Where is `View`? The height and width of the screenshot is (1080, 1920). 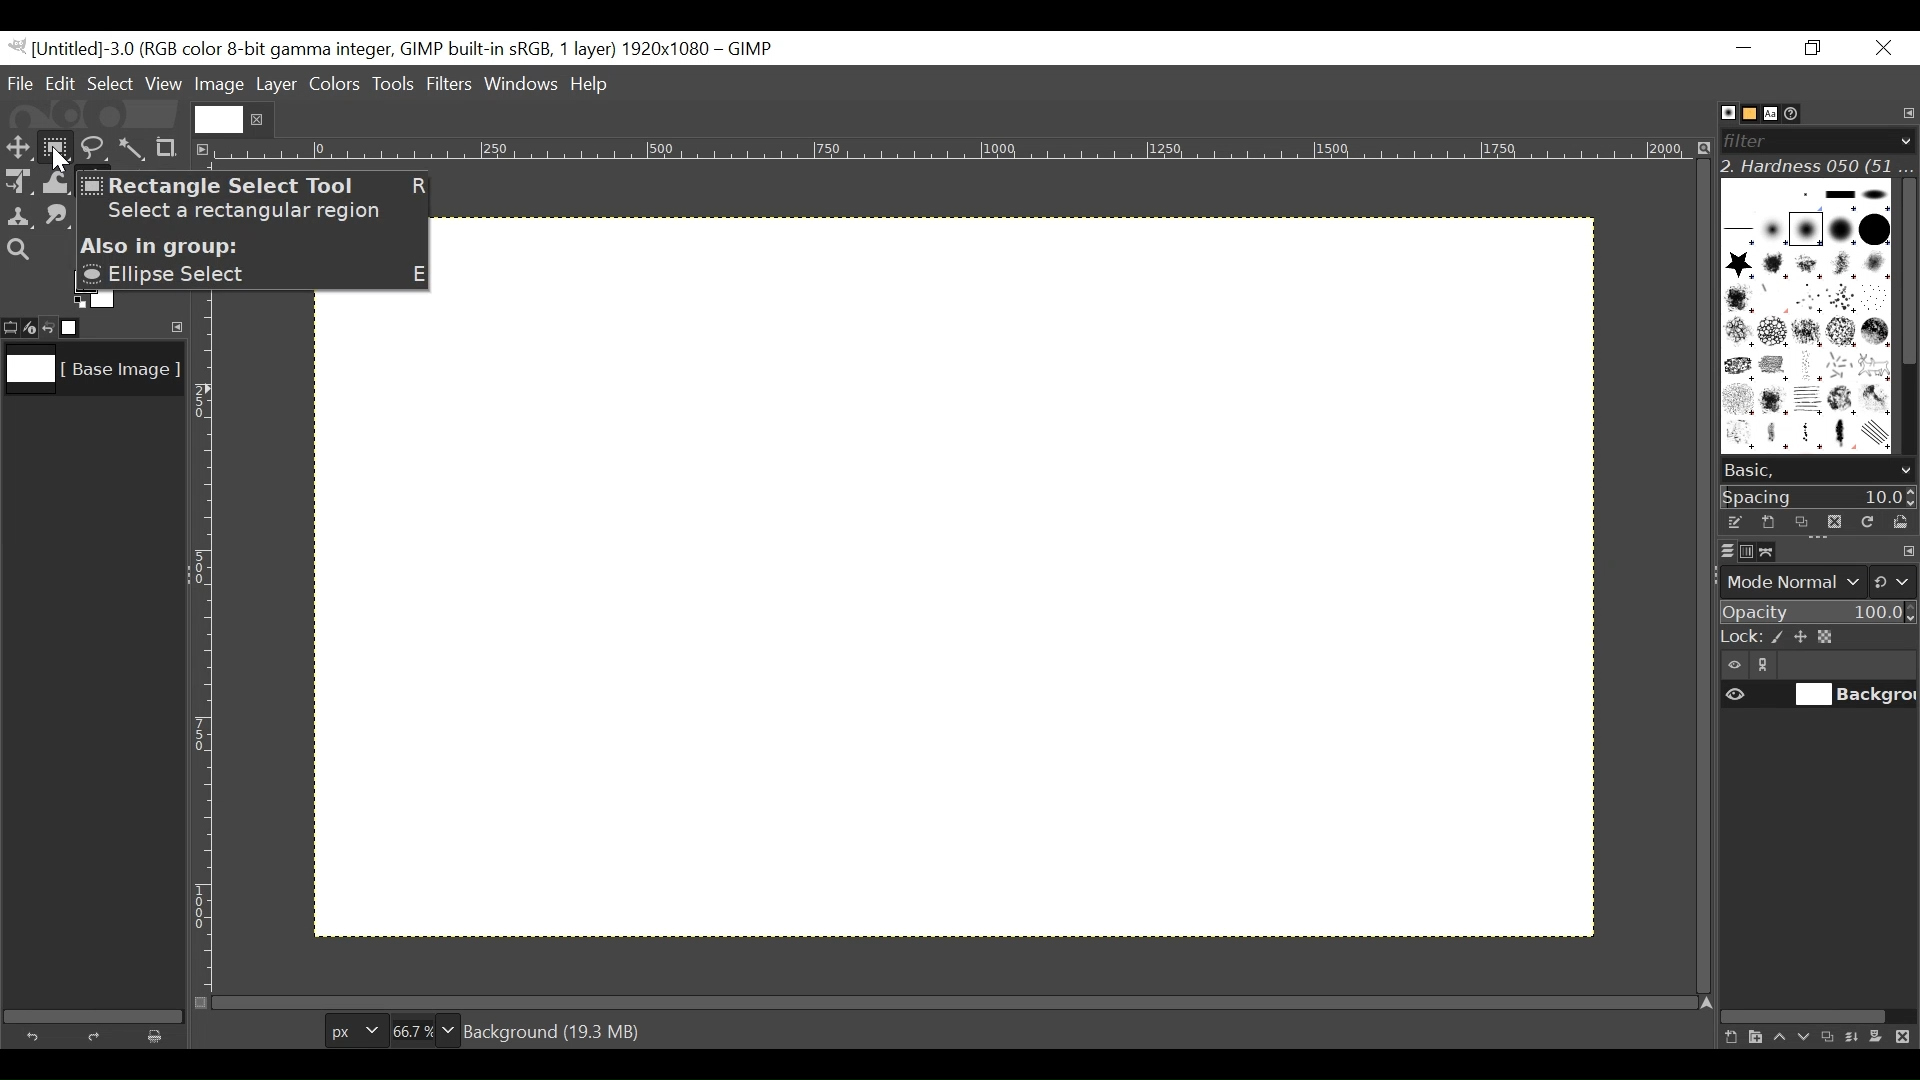 View is located at coordinates (164, 84).